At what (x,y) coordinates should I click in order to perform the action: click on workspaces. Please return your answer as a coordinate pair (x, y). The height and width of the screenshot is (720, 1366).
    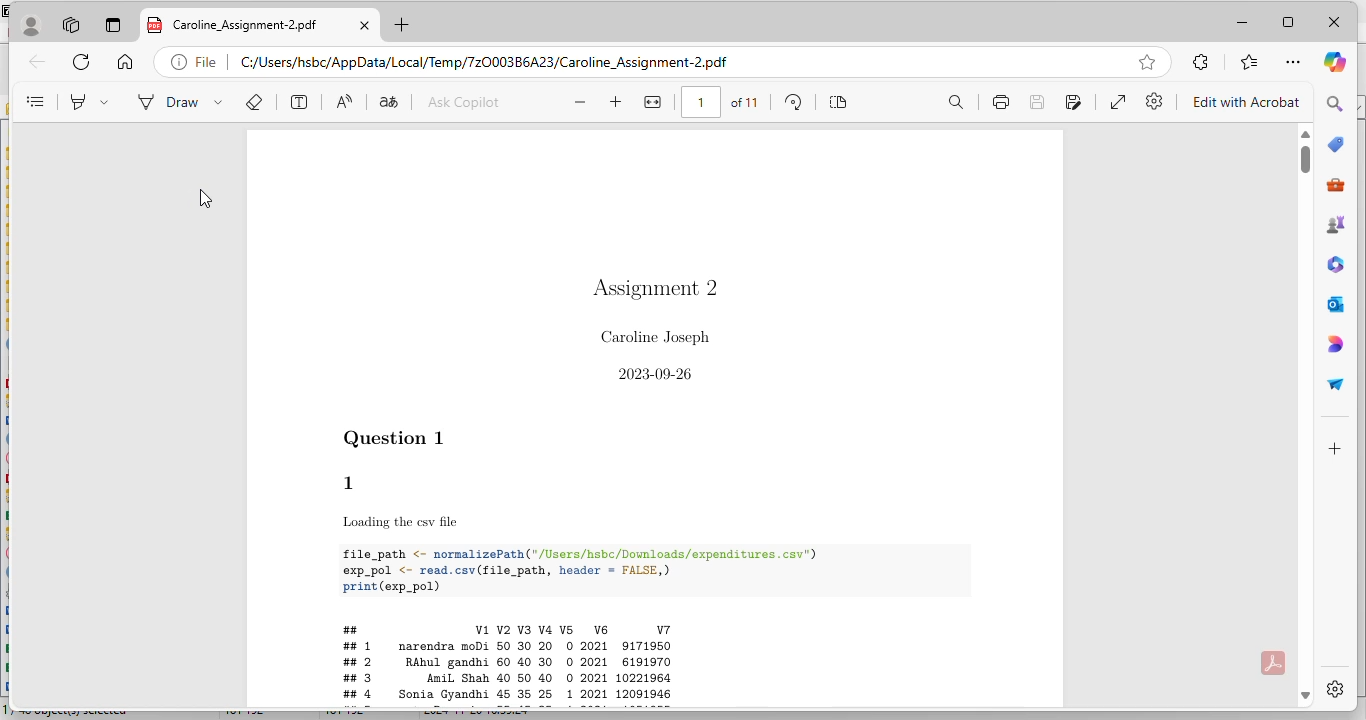
    Looking at the image, I should click on (73, 24).